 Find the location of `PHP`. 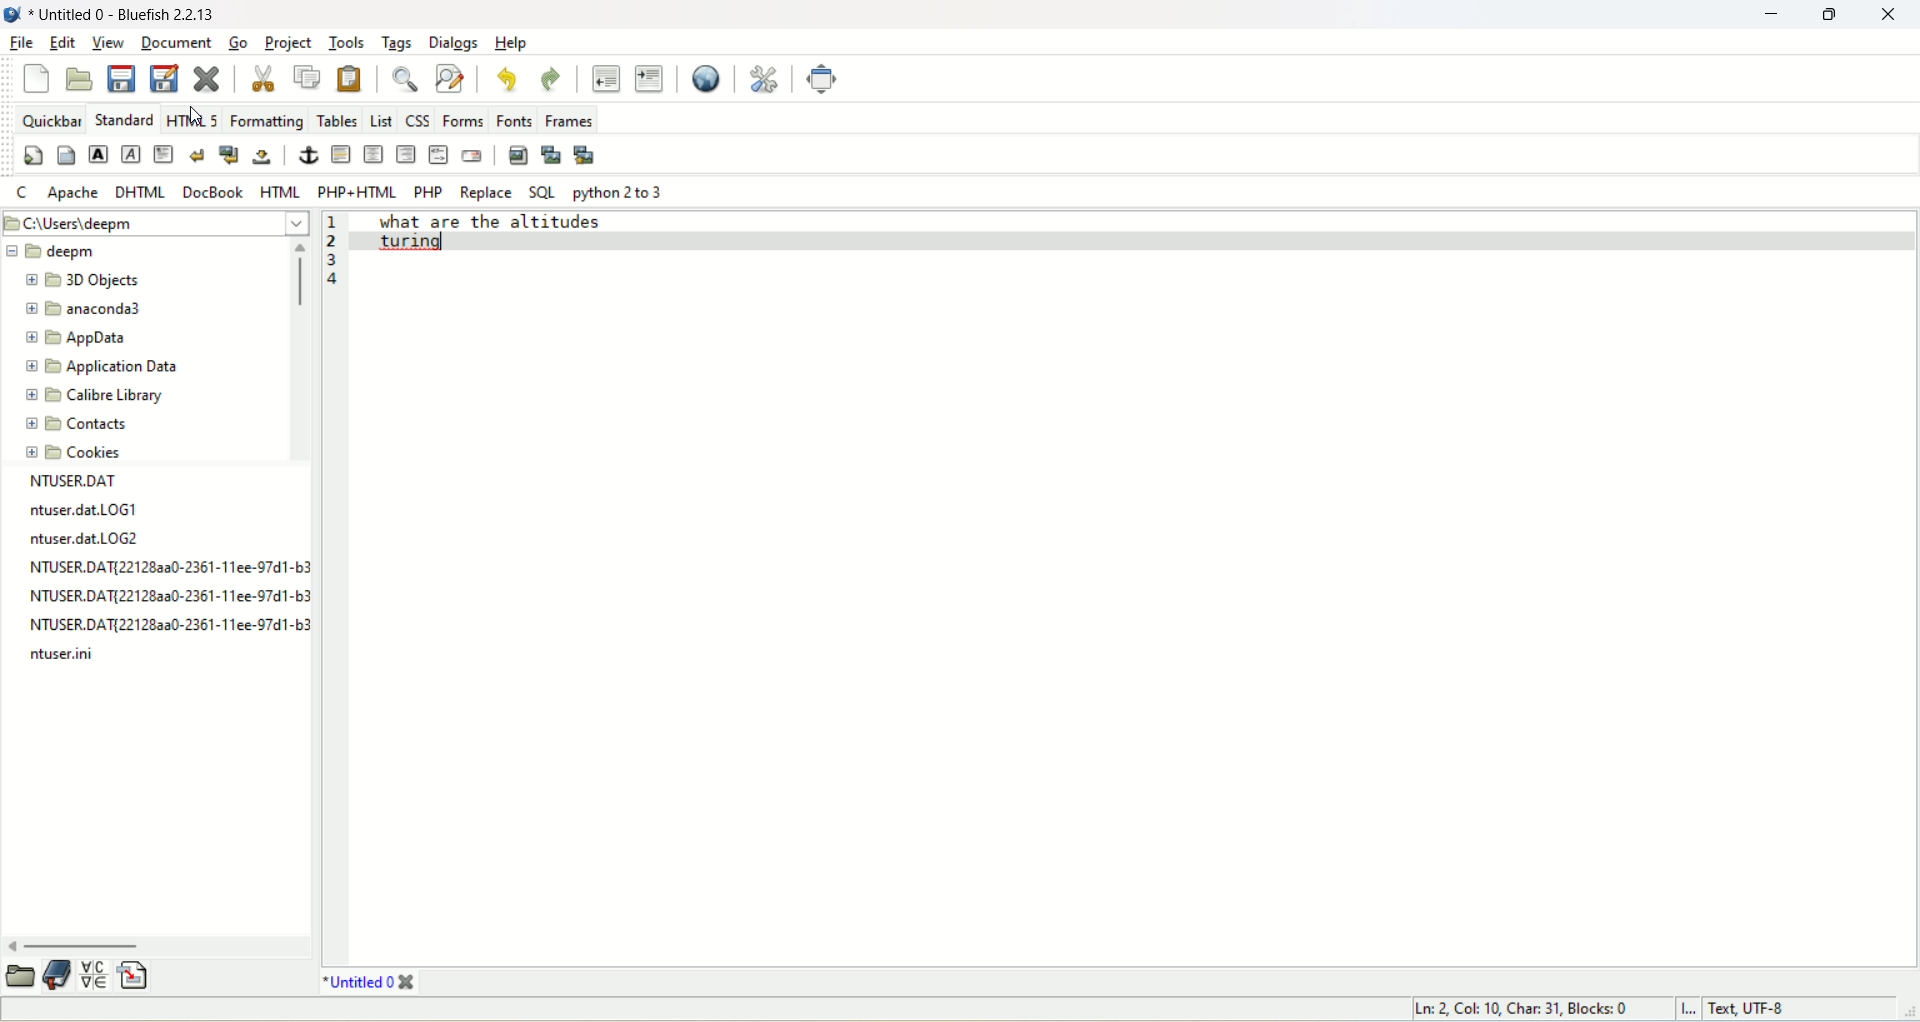

PHP is located at coordinates (430, 191).